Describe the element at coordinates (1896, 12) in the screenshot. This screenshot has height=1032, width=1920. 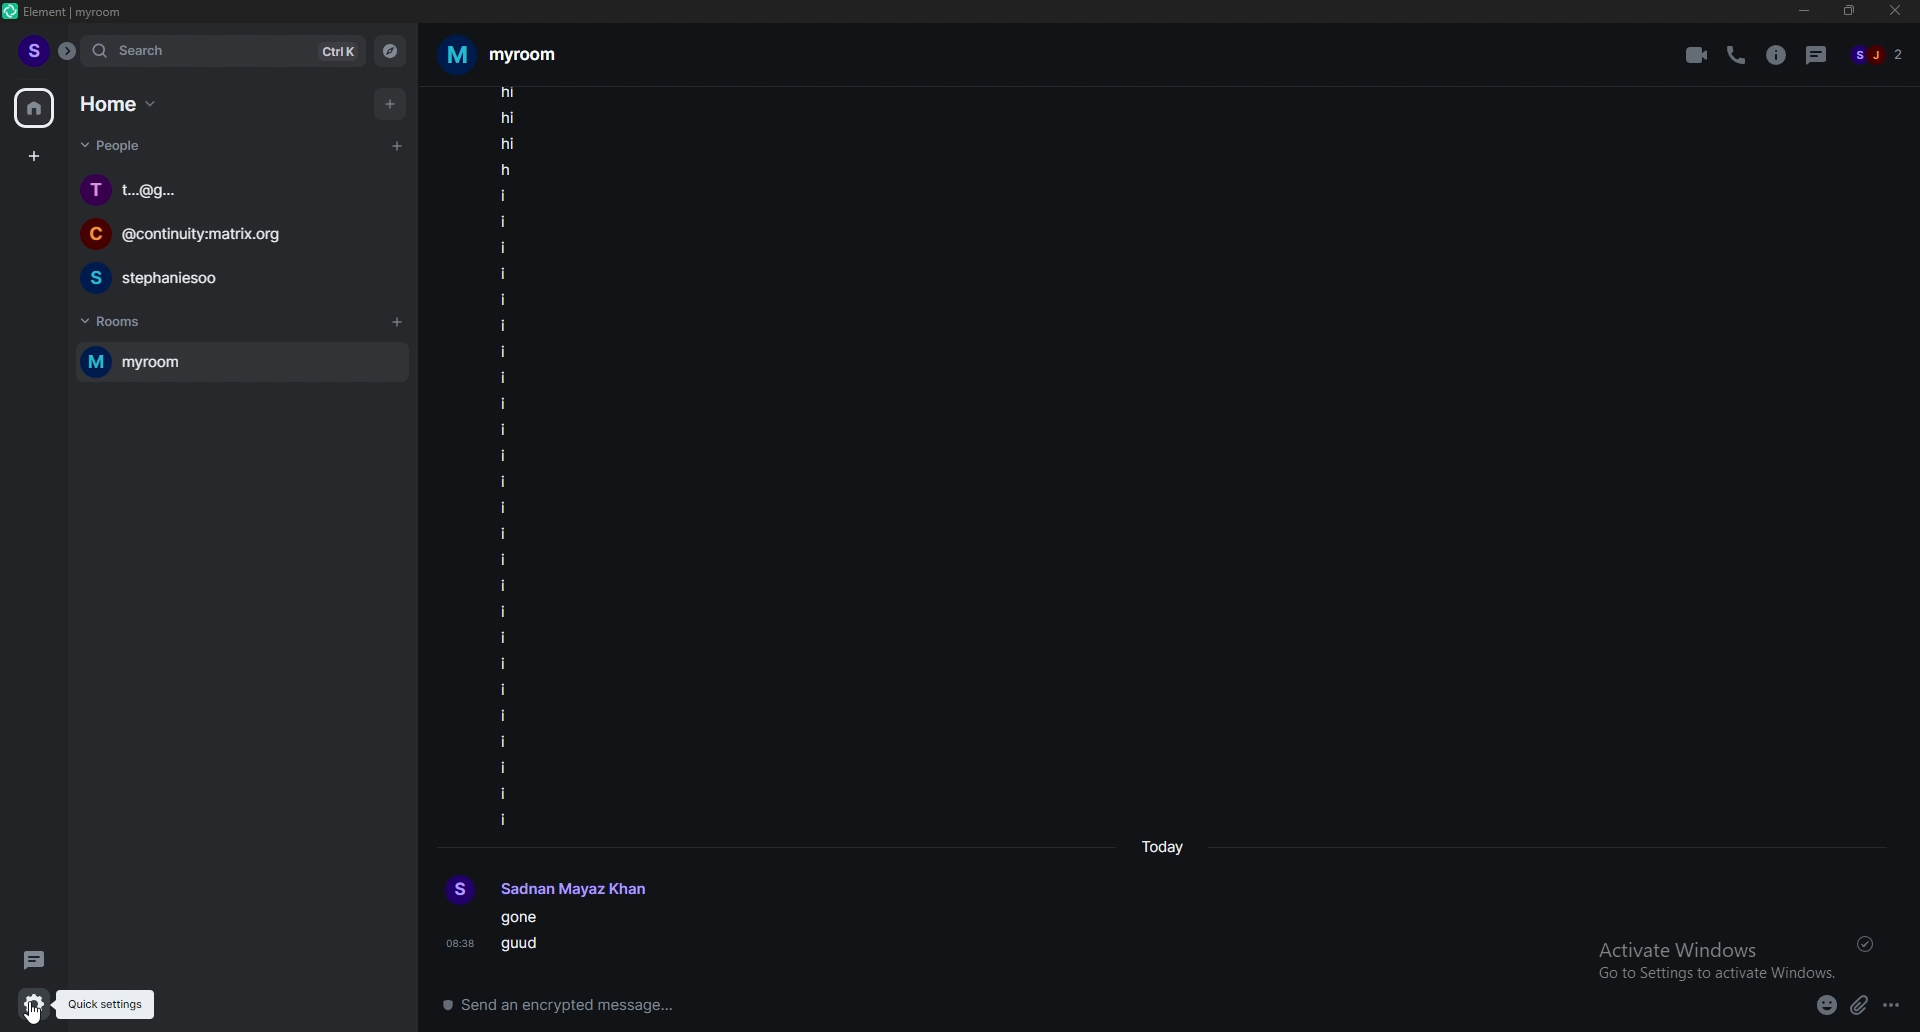
I see `close` at that location.